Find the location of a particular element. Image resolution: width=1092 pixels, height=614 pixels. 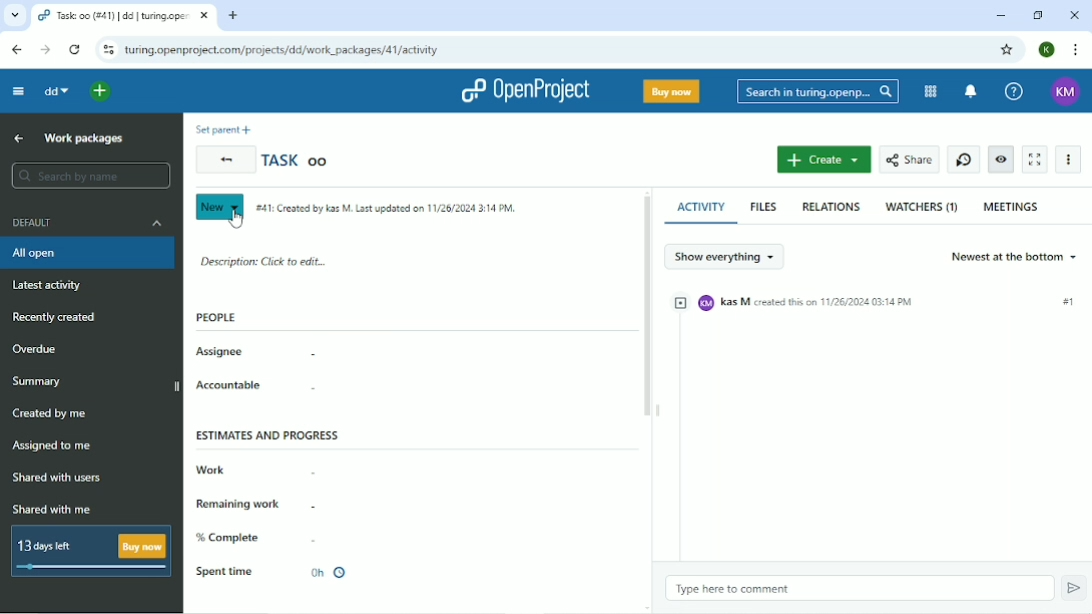

KM is located at coordinates (1066, 91).